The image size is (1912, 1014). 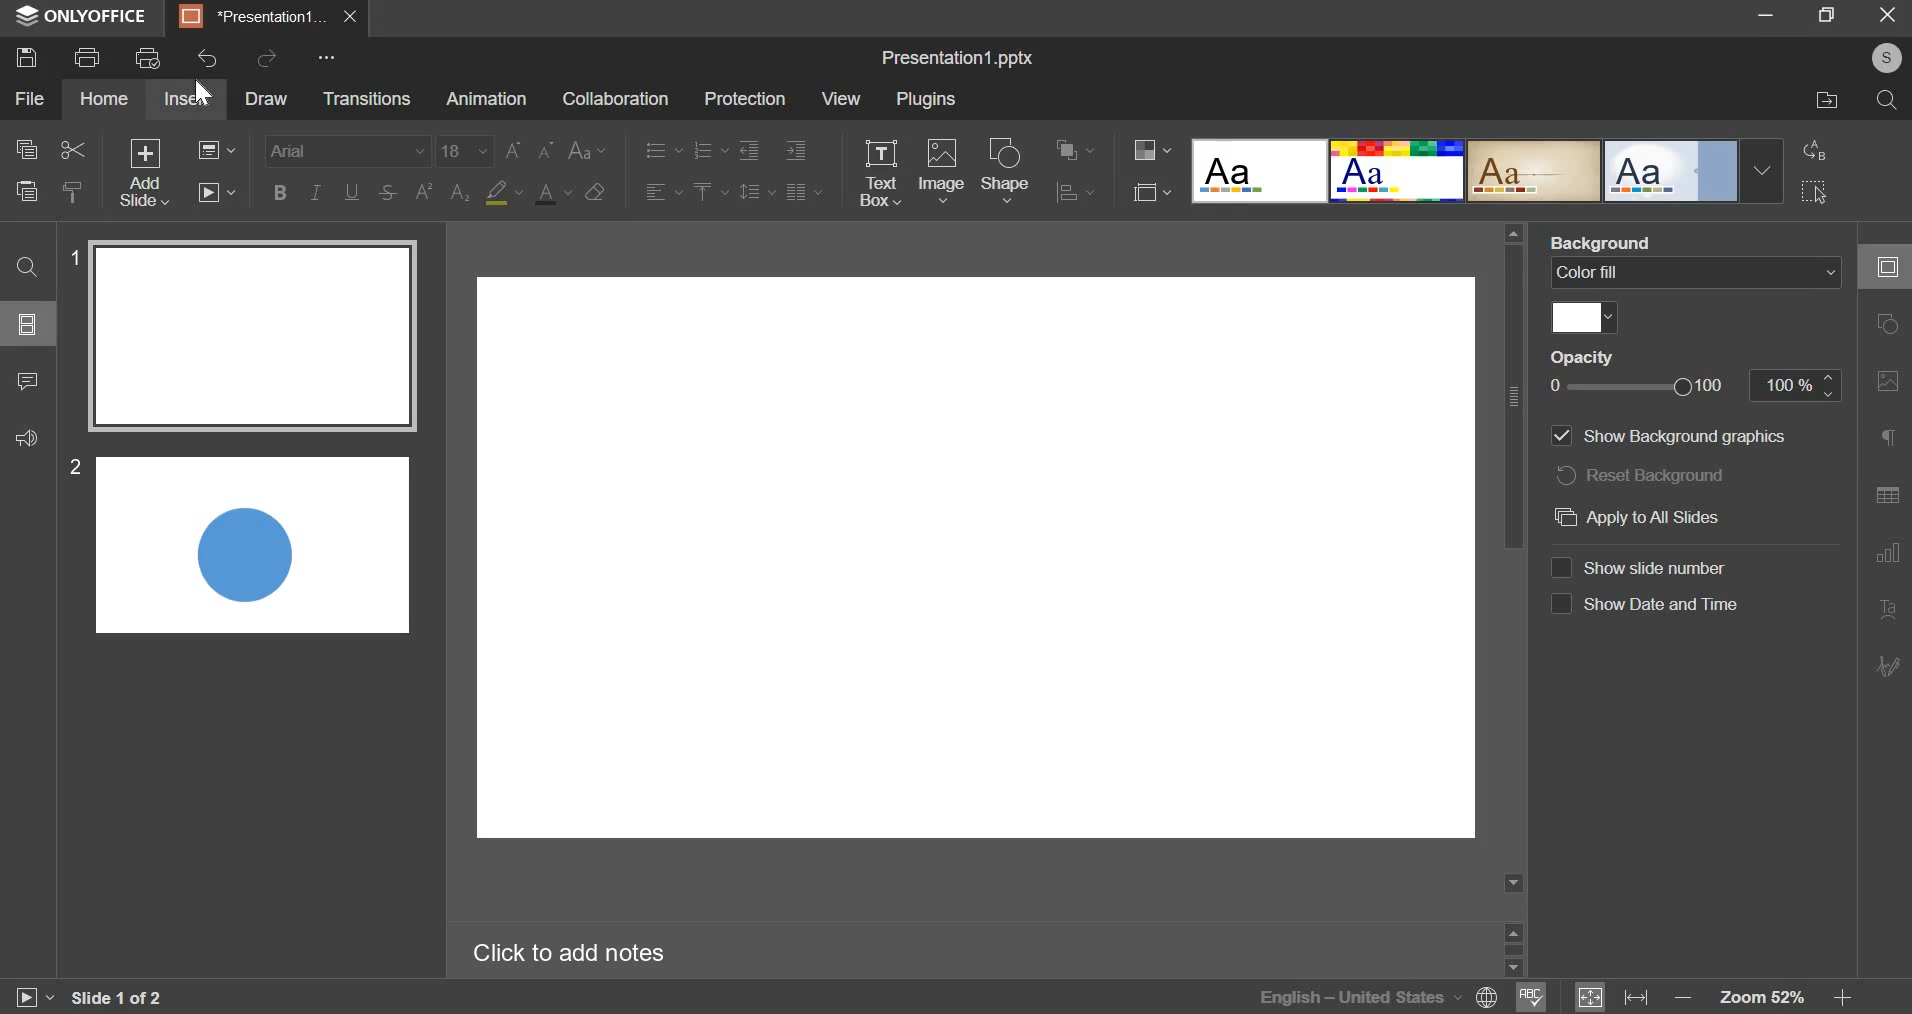 I want to click on account name, so click(x=1886, y=58).